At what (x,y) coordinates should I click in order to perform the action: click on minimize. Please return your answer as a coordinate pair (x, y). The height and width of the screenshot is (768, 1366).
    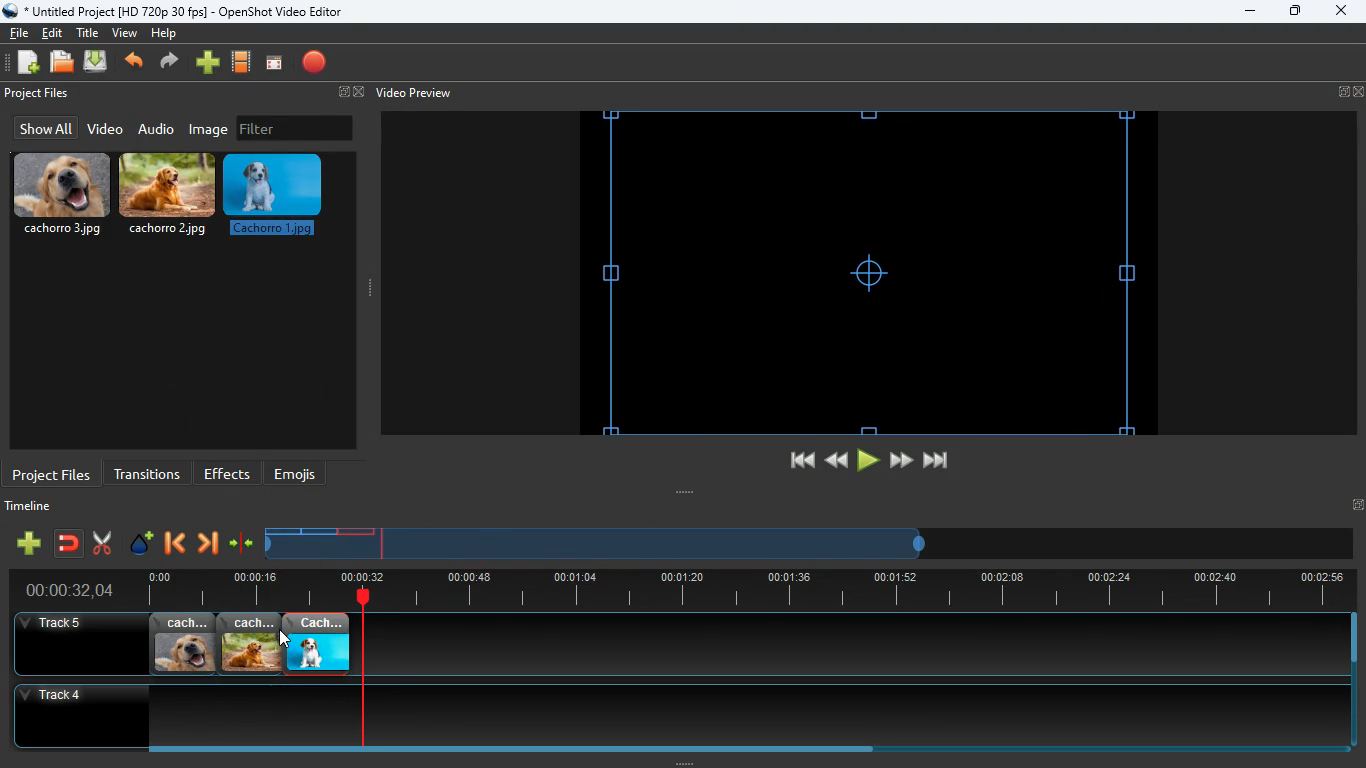
    Looking at the image, I should click on (1250, 12).